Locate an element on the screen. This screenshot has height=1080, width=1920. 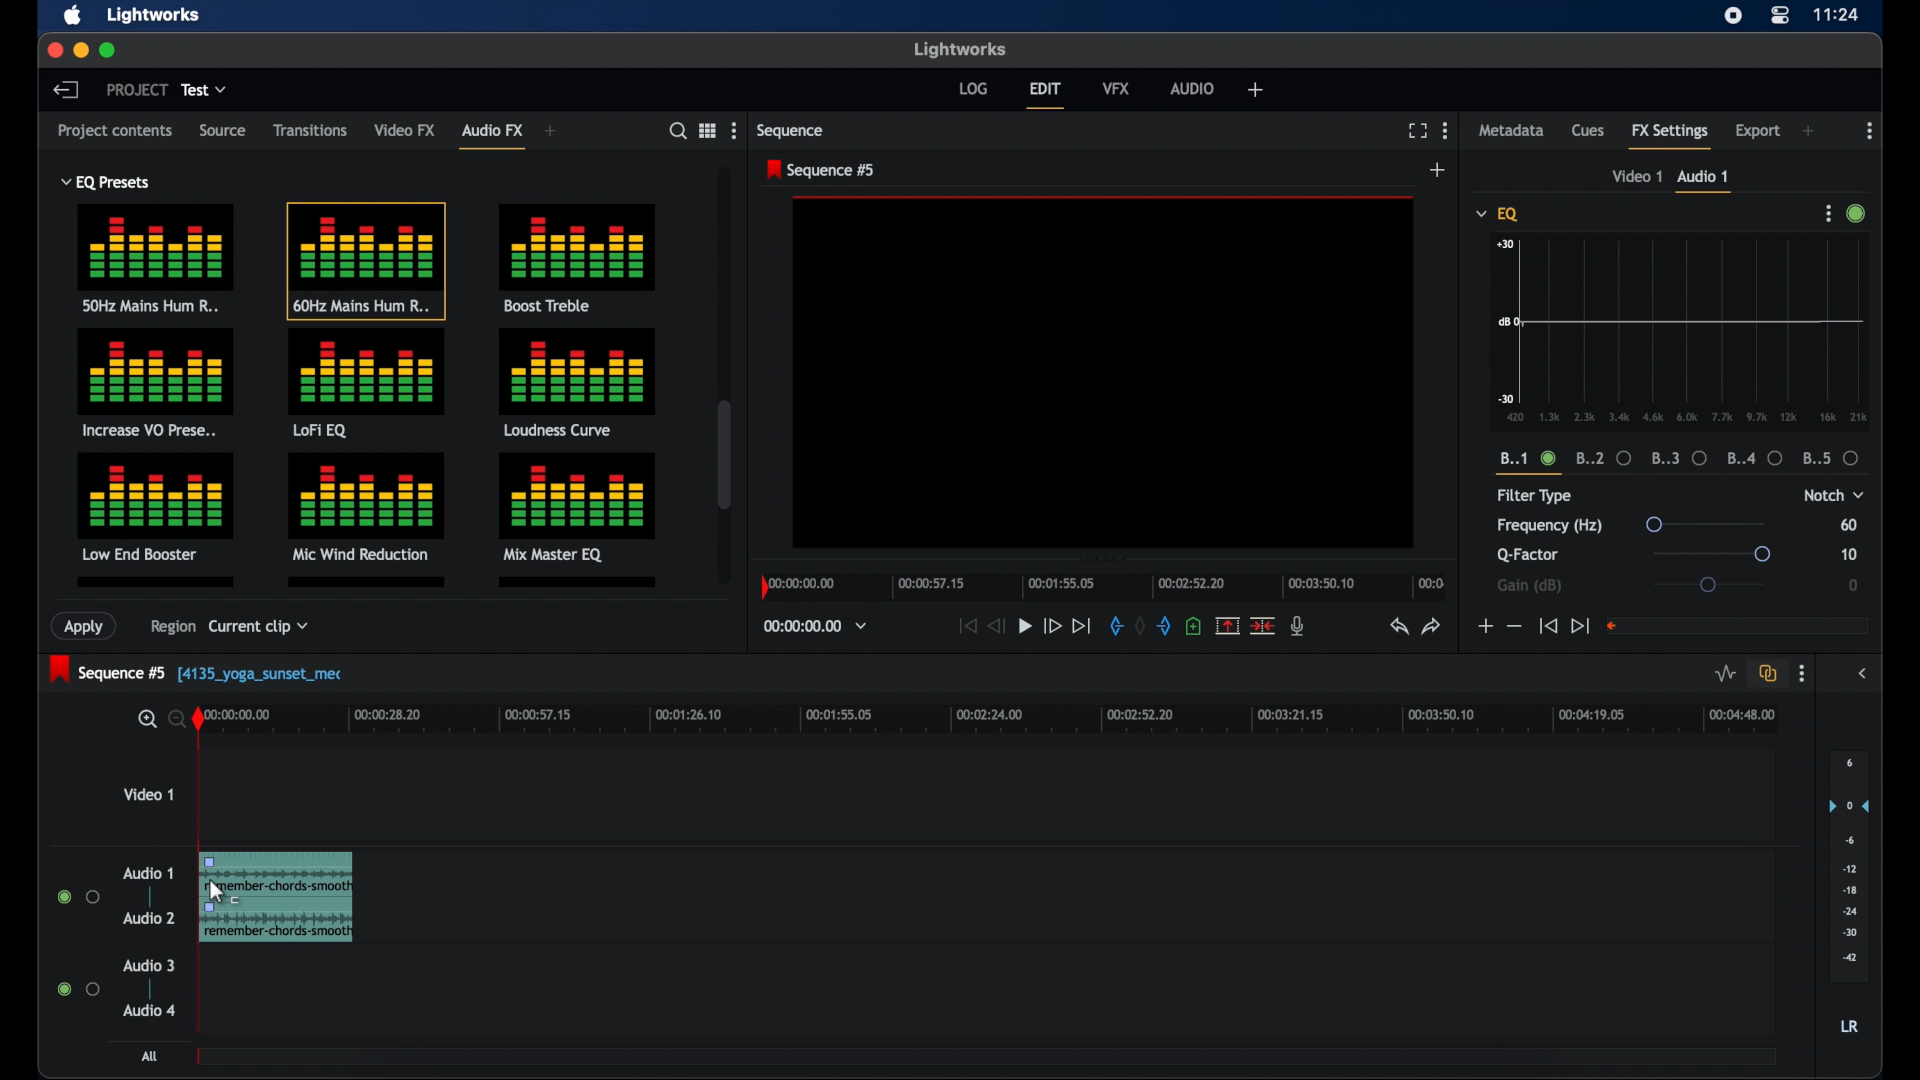
video 1 is located at coordinates (148, 794).